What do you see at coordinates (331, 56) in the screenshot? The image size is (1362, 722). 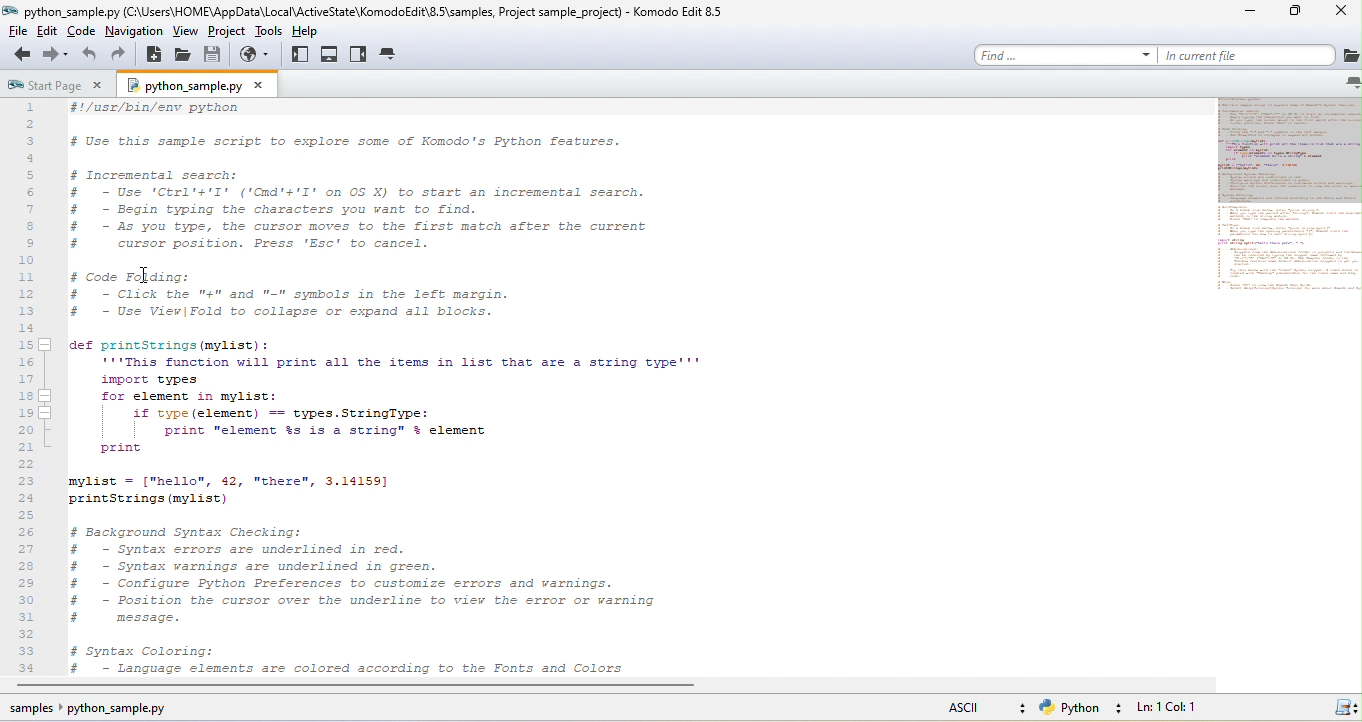 I see `bottom pane` at bounding box center [331, 56].